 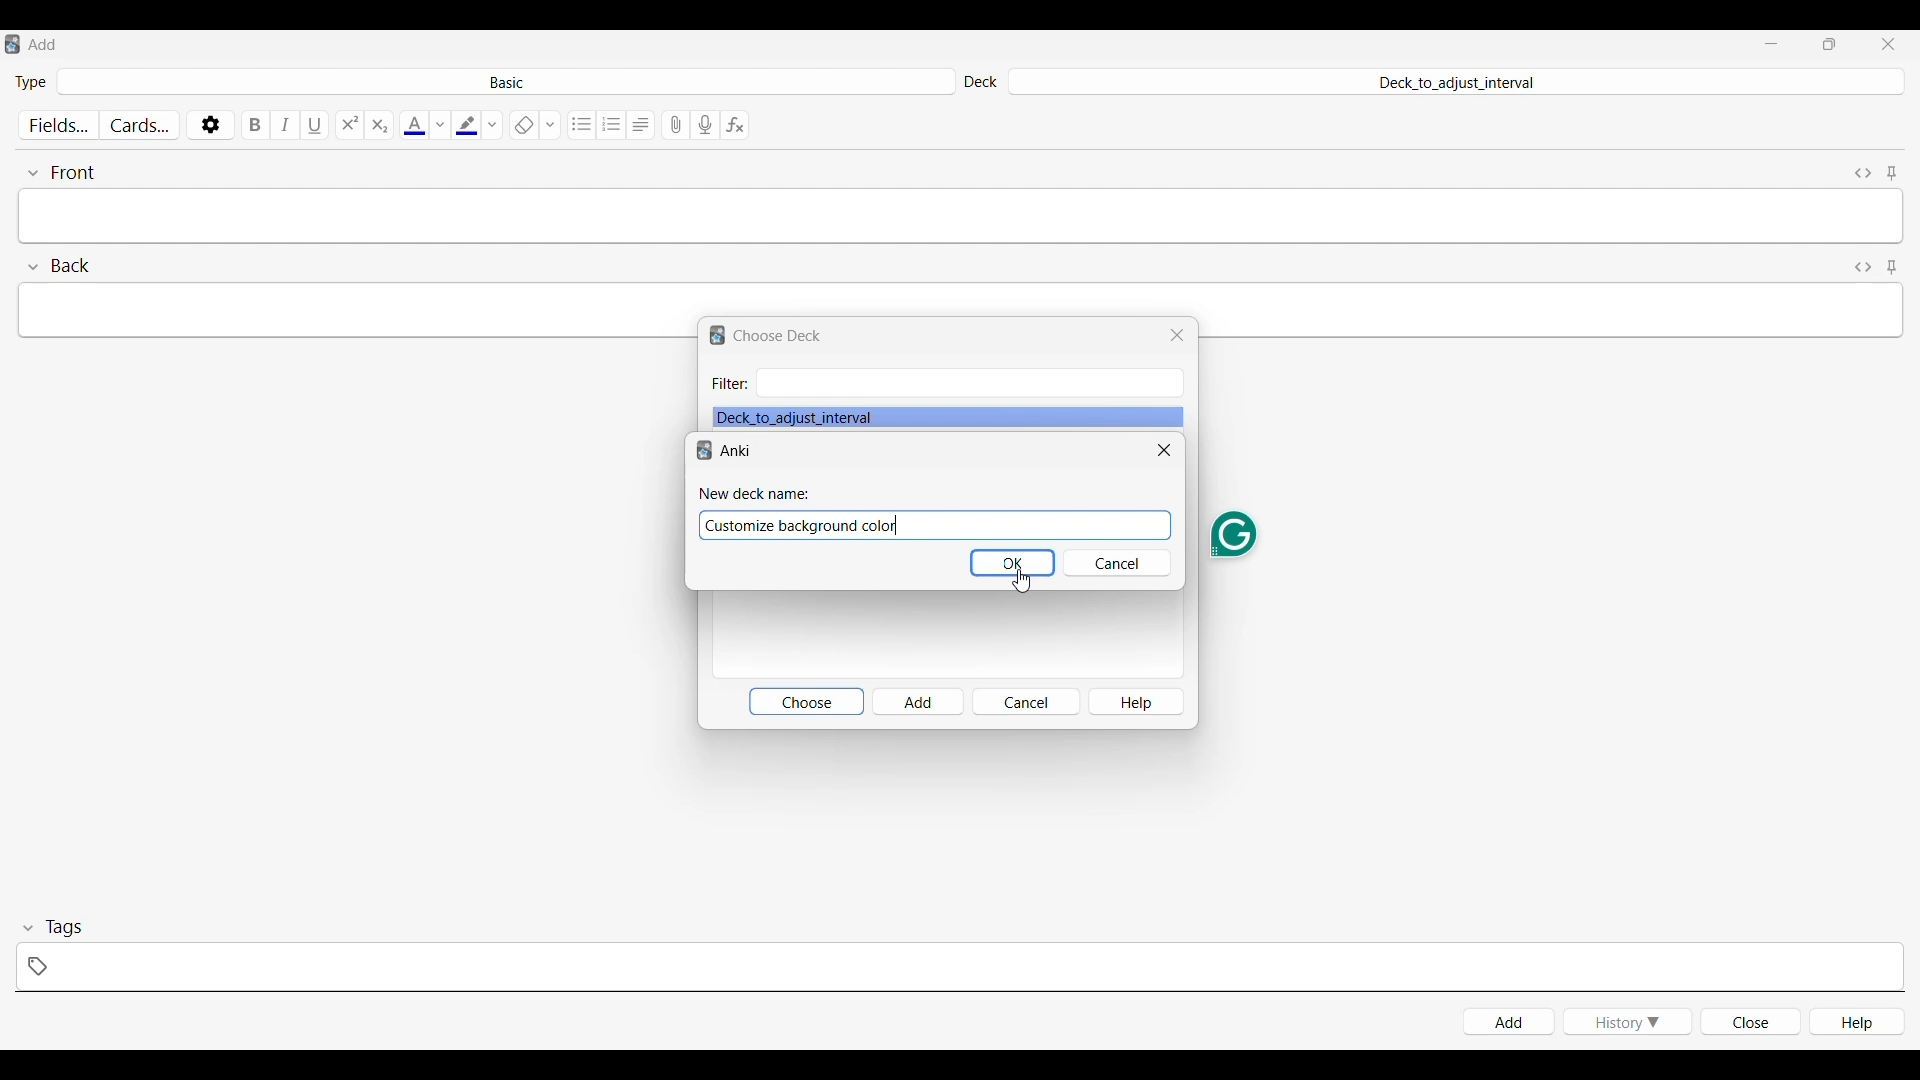 What do you see at coordinates (317, 124) in the screenshot?
I see `Underline ` at bounding box center [317, 124].